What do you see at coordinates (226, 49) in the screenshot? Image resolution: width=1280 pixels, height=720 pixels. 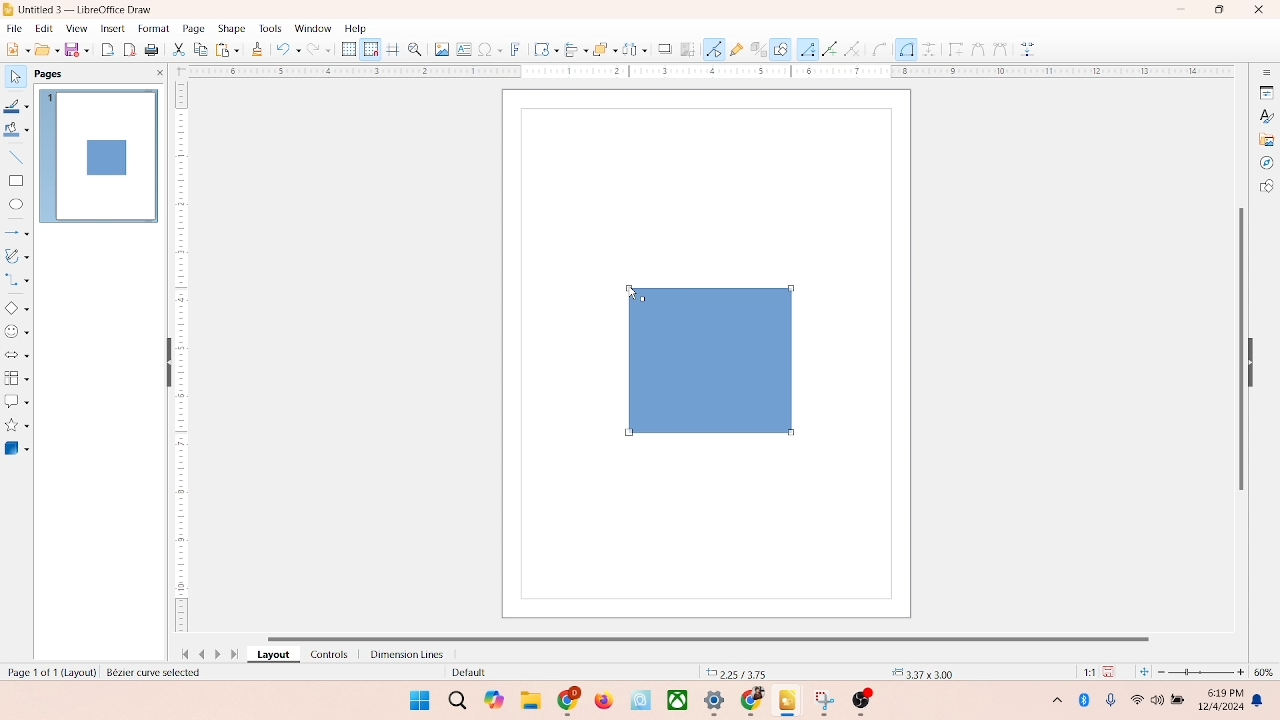 I see `print` at bounding box center [226, 49].